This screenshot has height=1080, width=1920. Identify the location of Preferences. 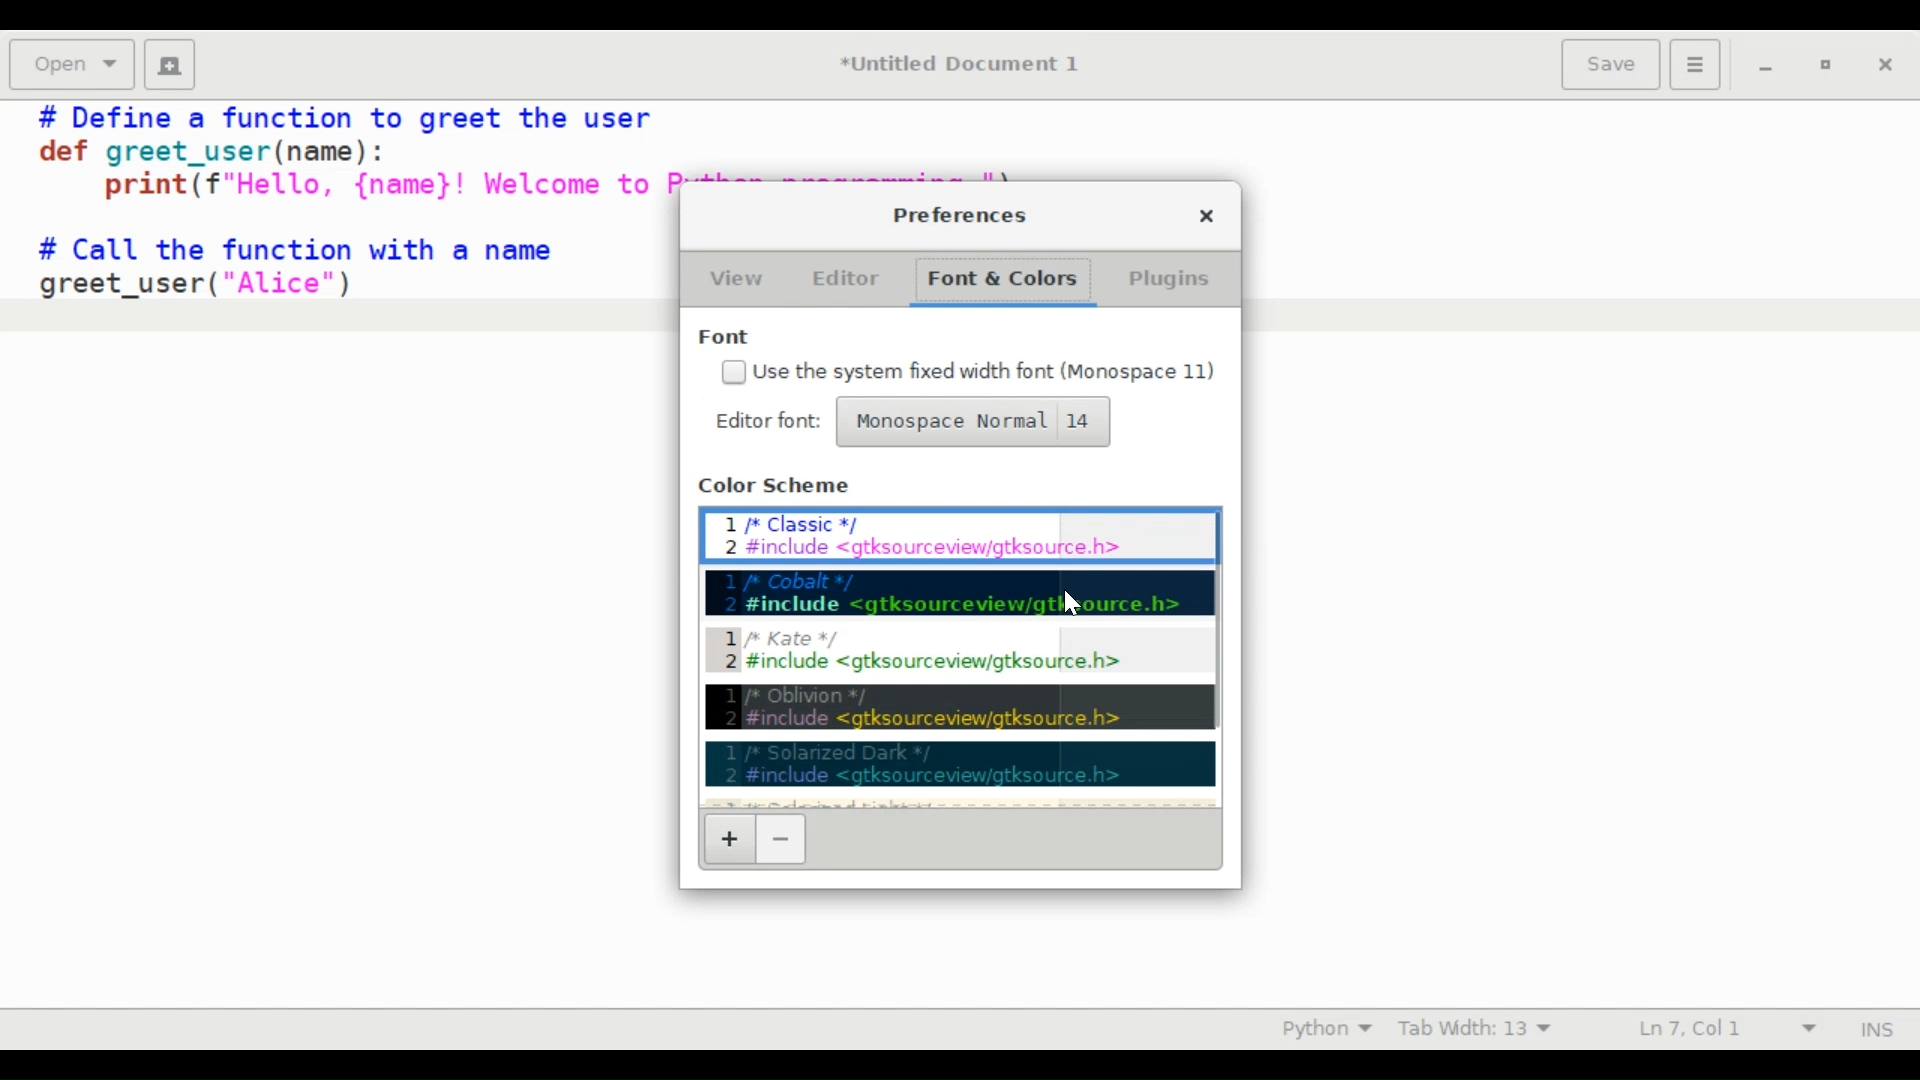
(1698, 63).